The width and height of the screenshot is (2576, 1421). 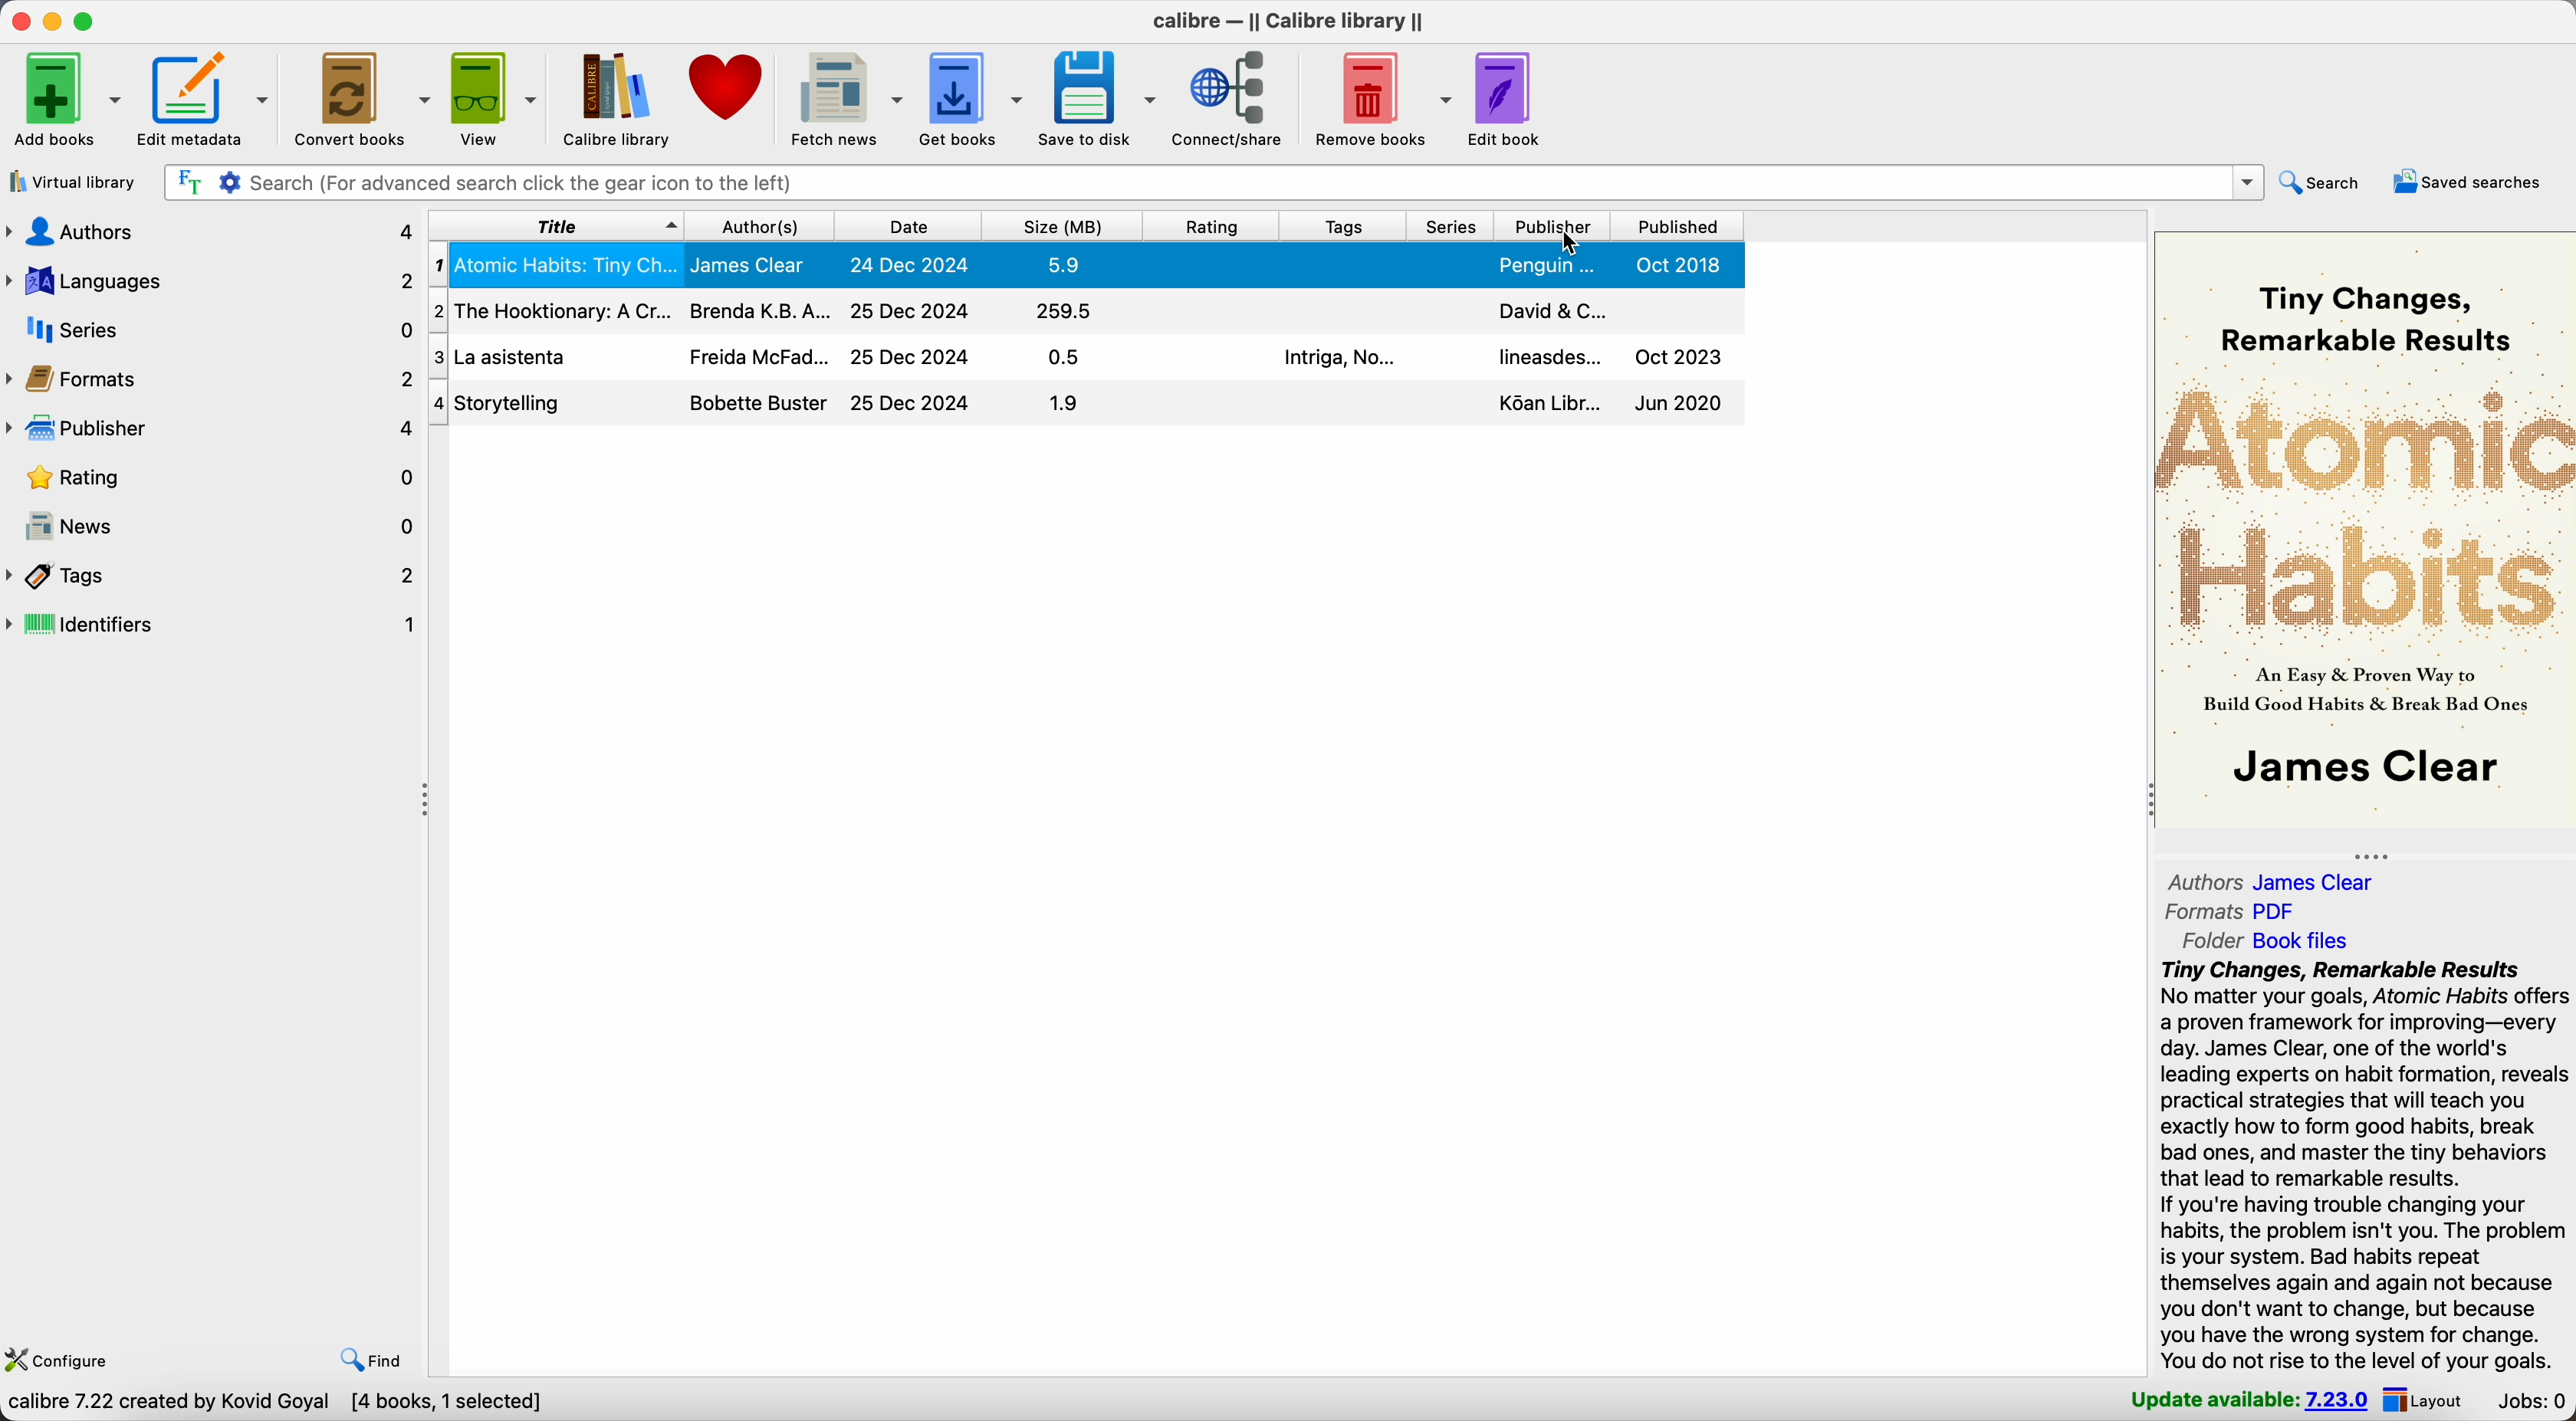 What do you see at coordinates (762, 313) in the screenshot?
I see `brenda K.B.A...` at bounding box center [762, 313].